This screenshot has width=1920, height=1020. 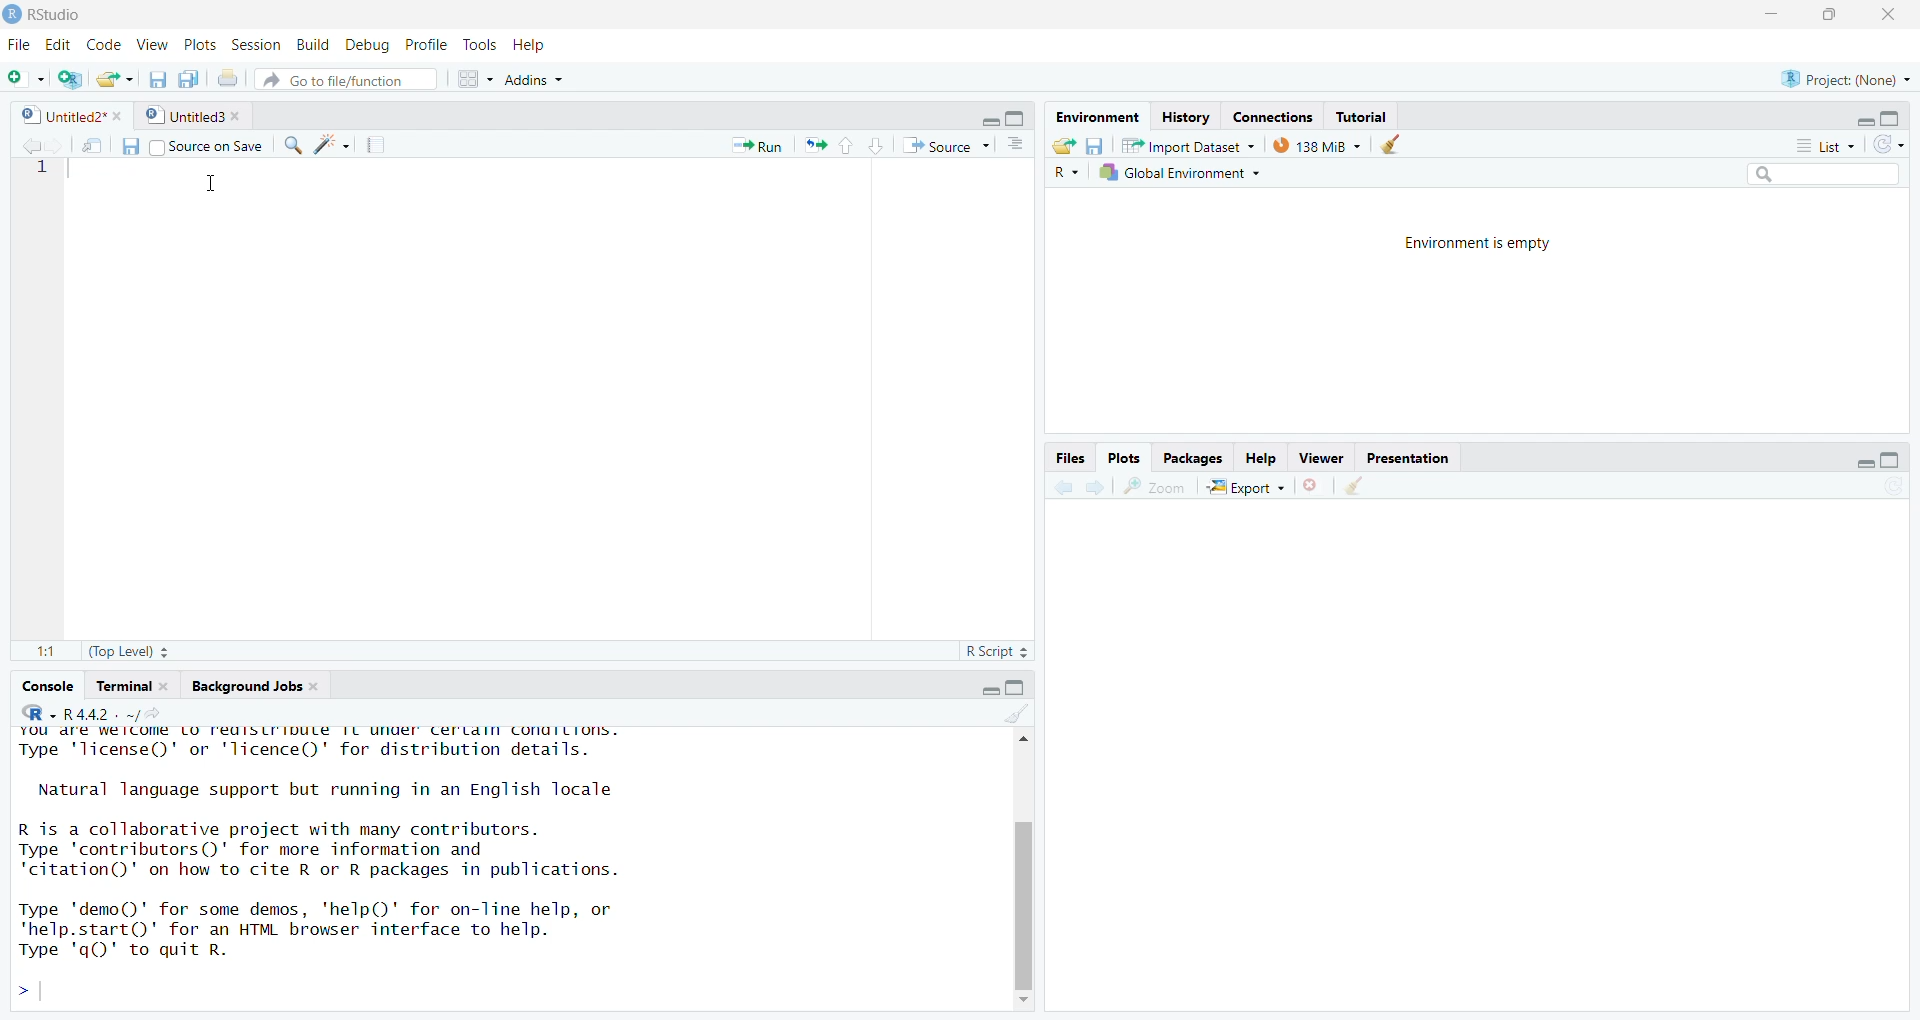 What do you see at coordinates (1325, 456) in the screenshot?
I see `—` at bounding box center [1325, 456].